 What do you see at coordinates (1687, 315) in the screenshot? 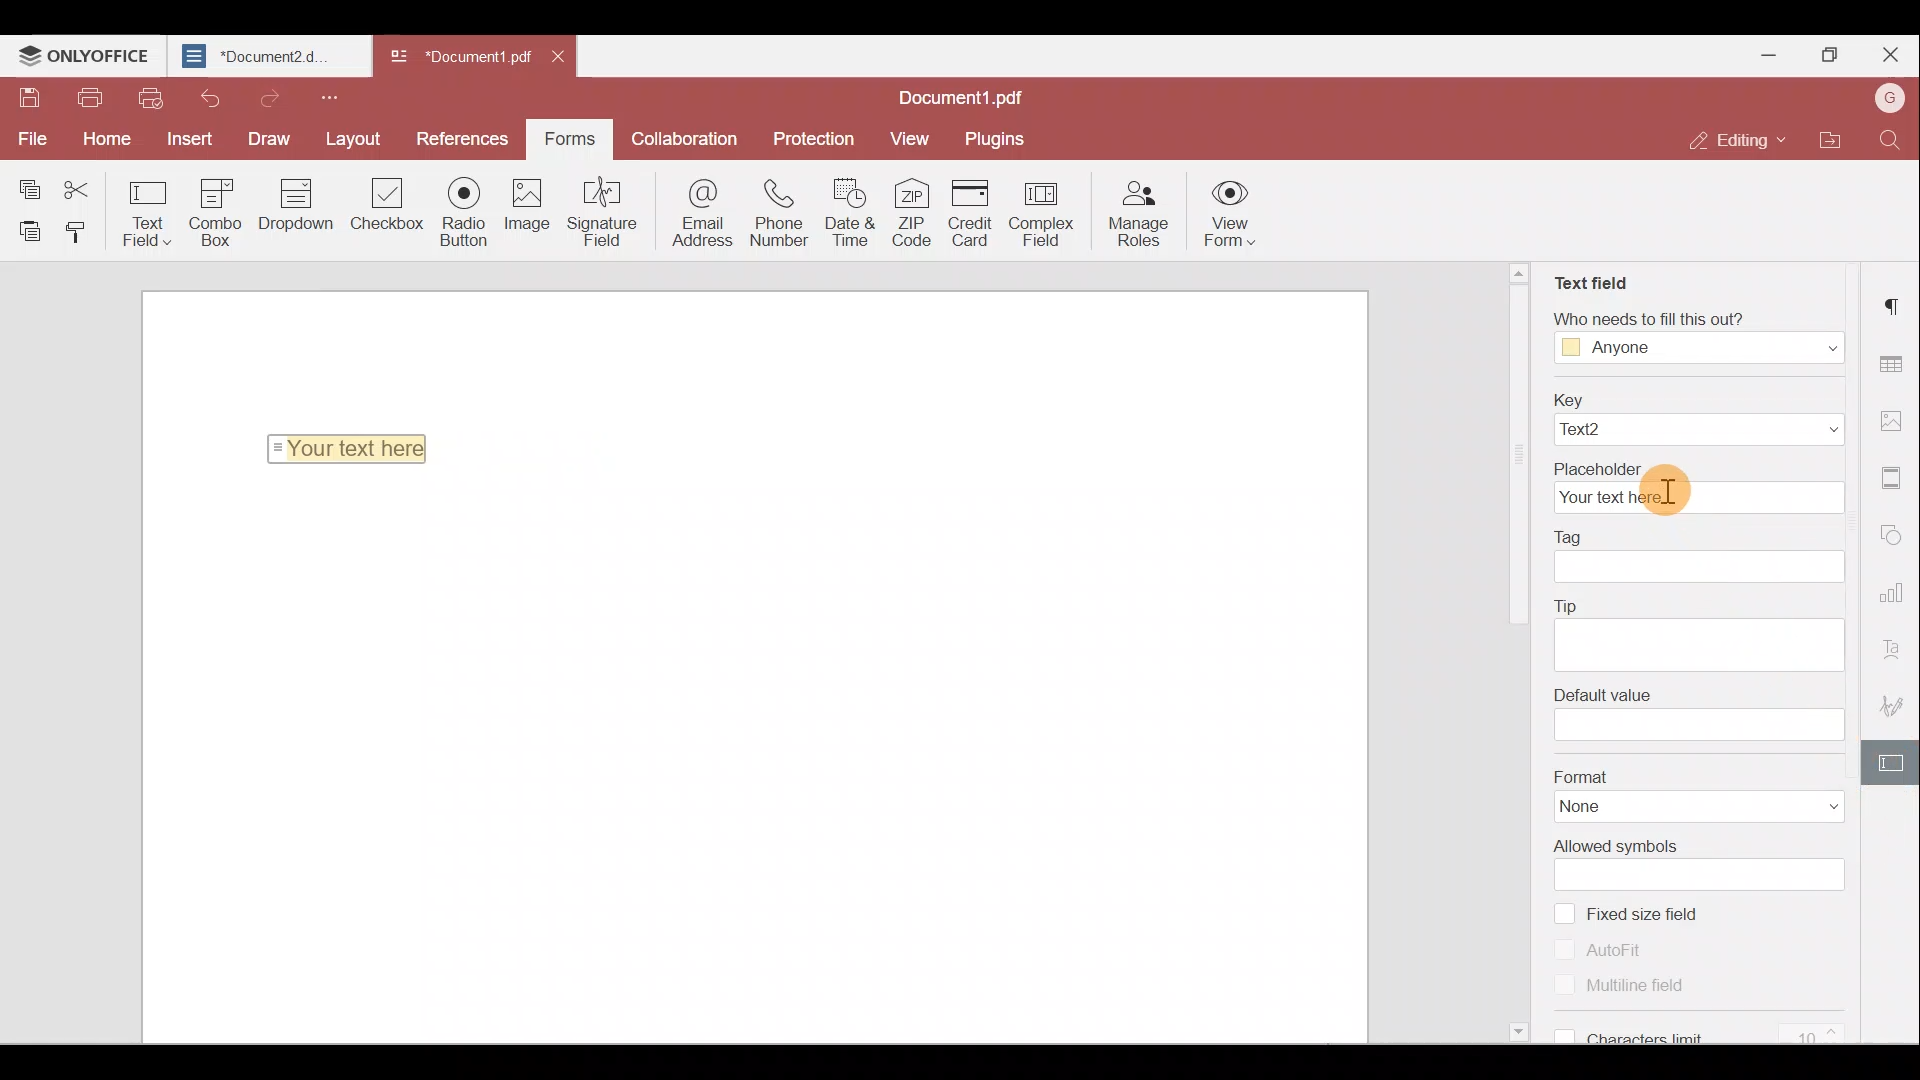
I see `Who needs to fill this out?` at bounding box center [1687, 315].